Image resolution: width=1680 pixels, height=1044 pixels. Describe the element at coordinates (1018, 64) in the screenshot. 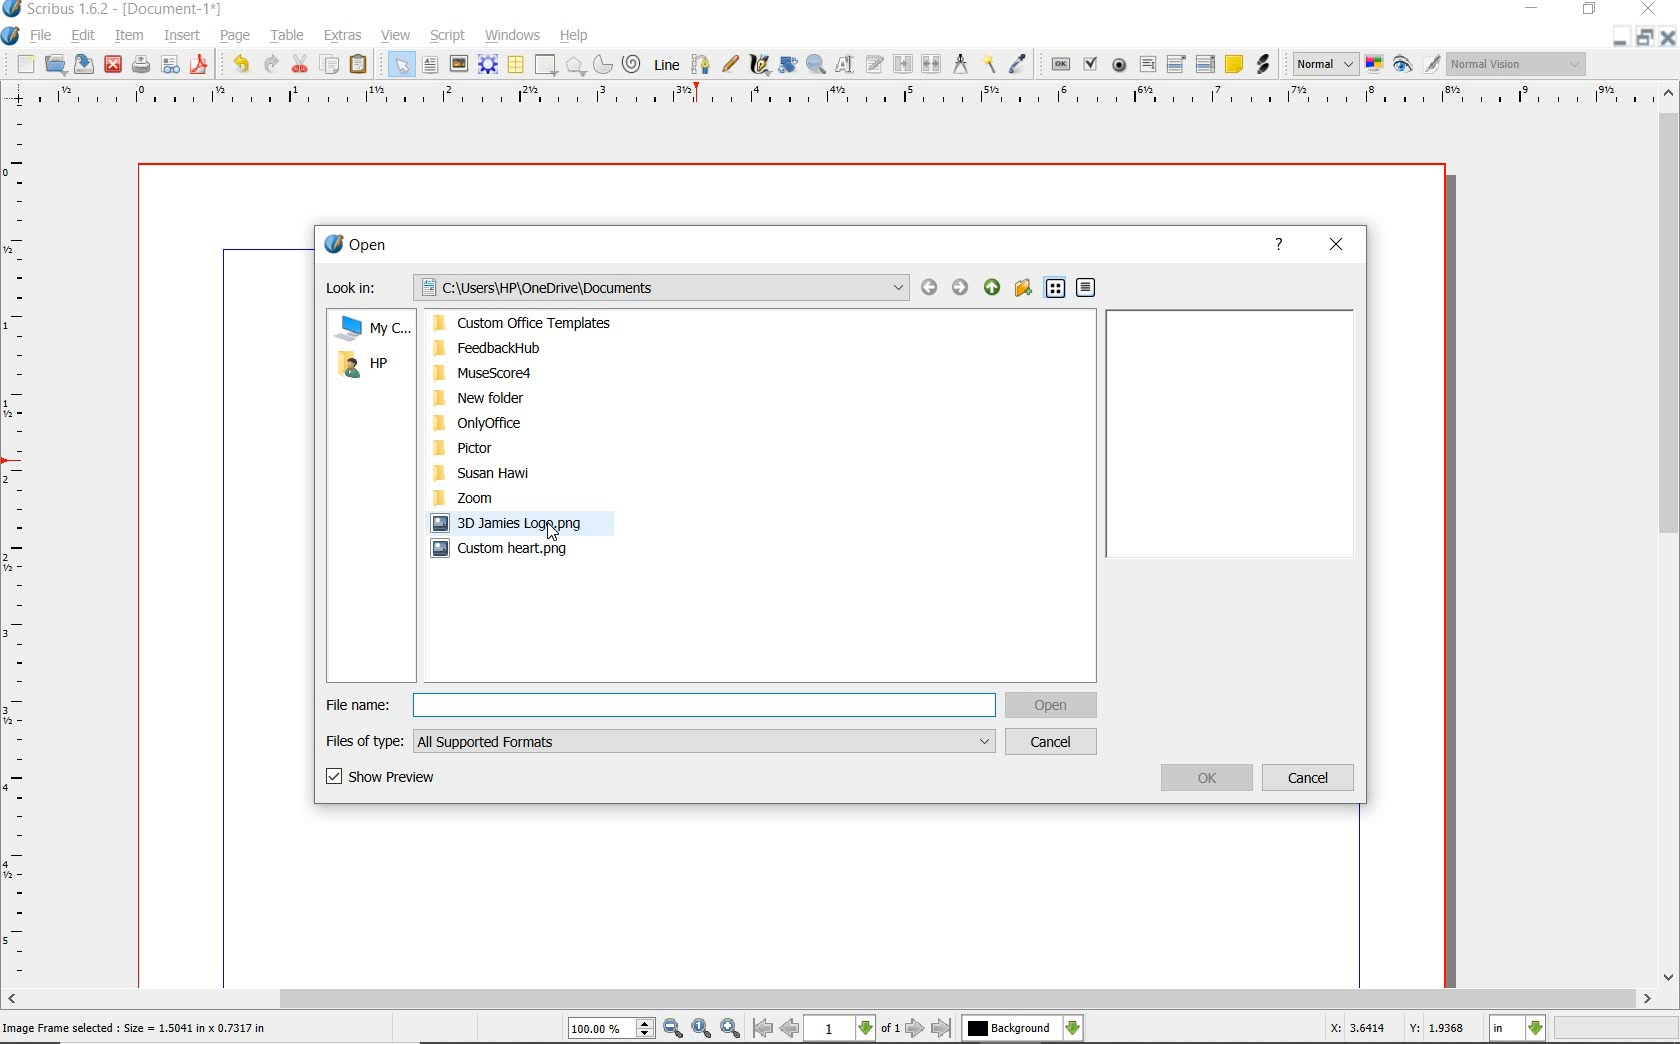

I see `eye dropper` at that location.